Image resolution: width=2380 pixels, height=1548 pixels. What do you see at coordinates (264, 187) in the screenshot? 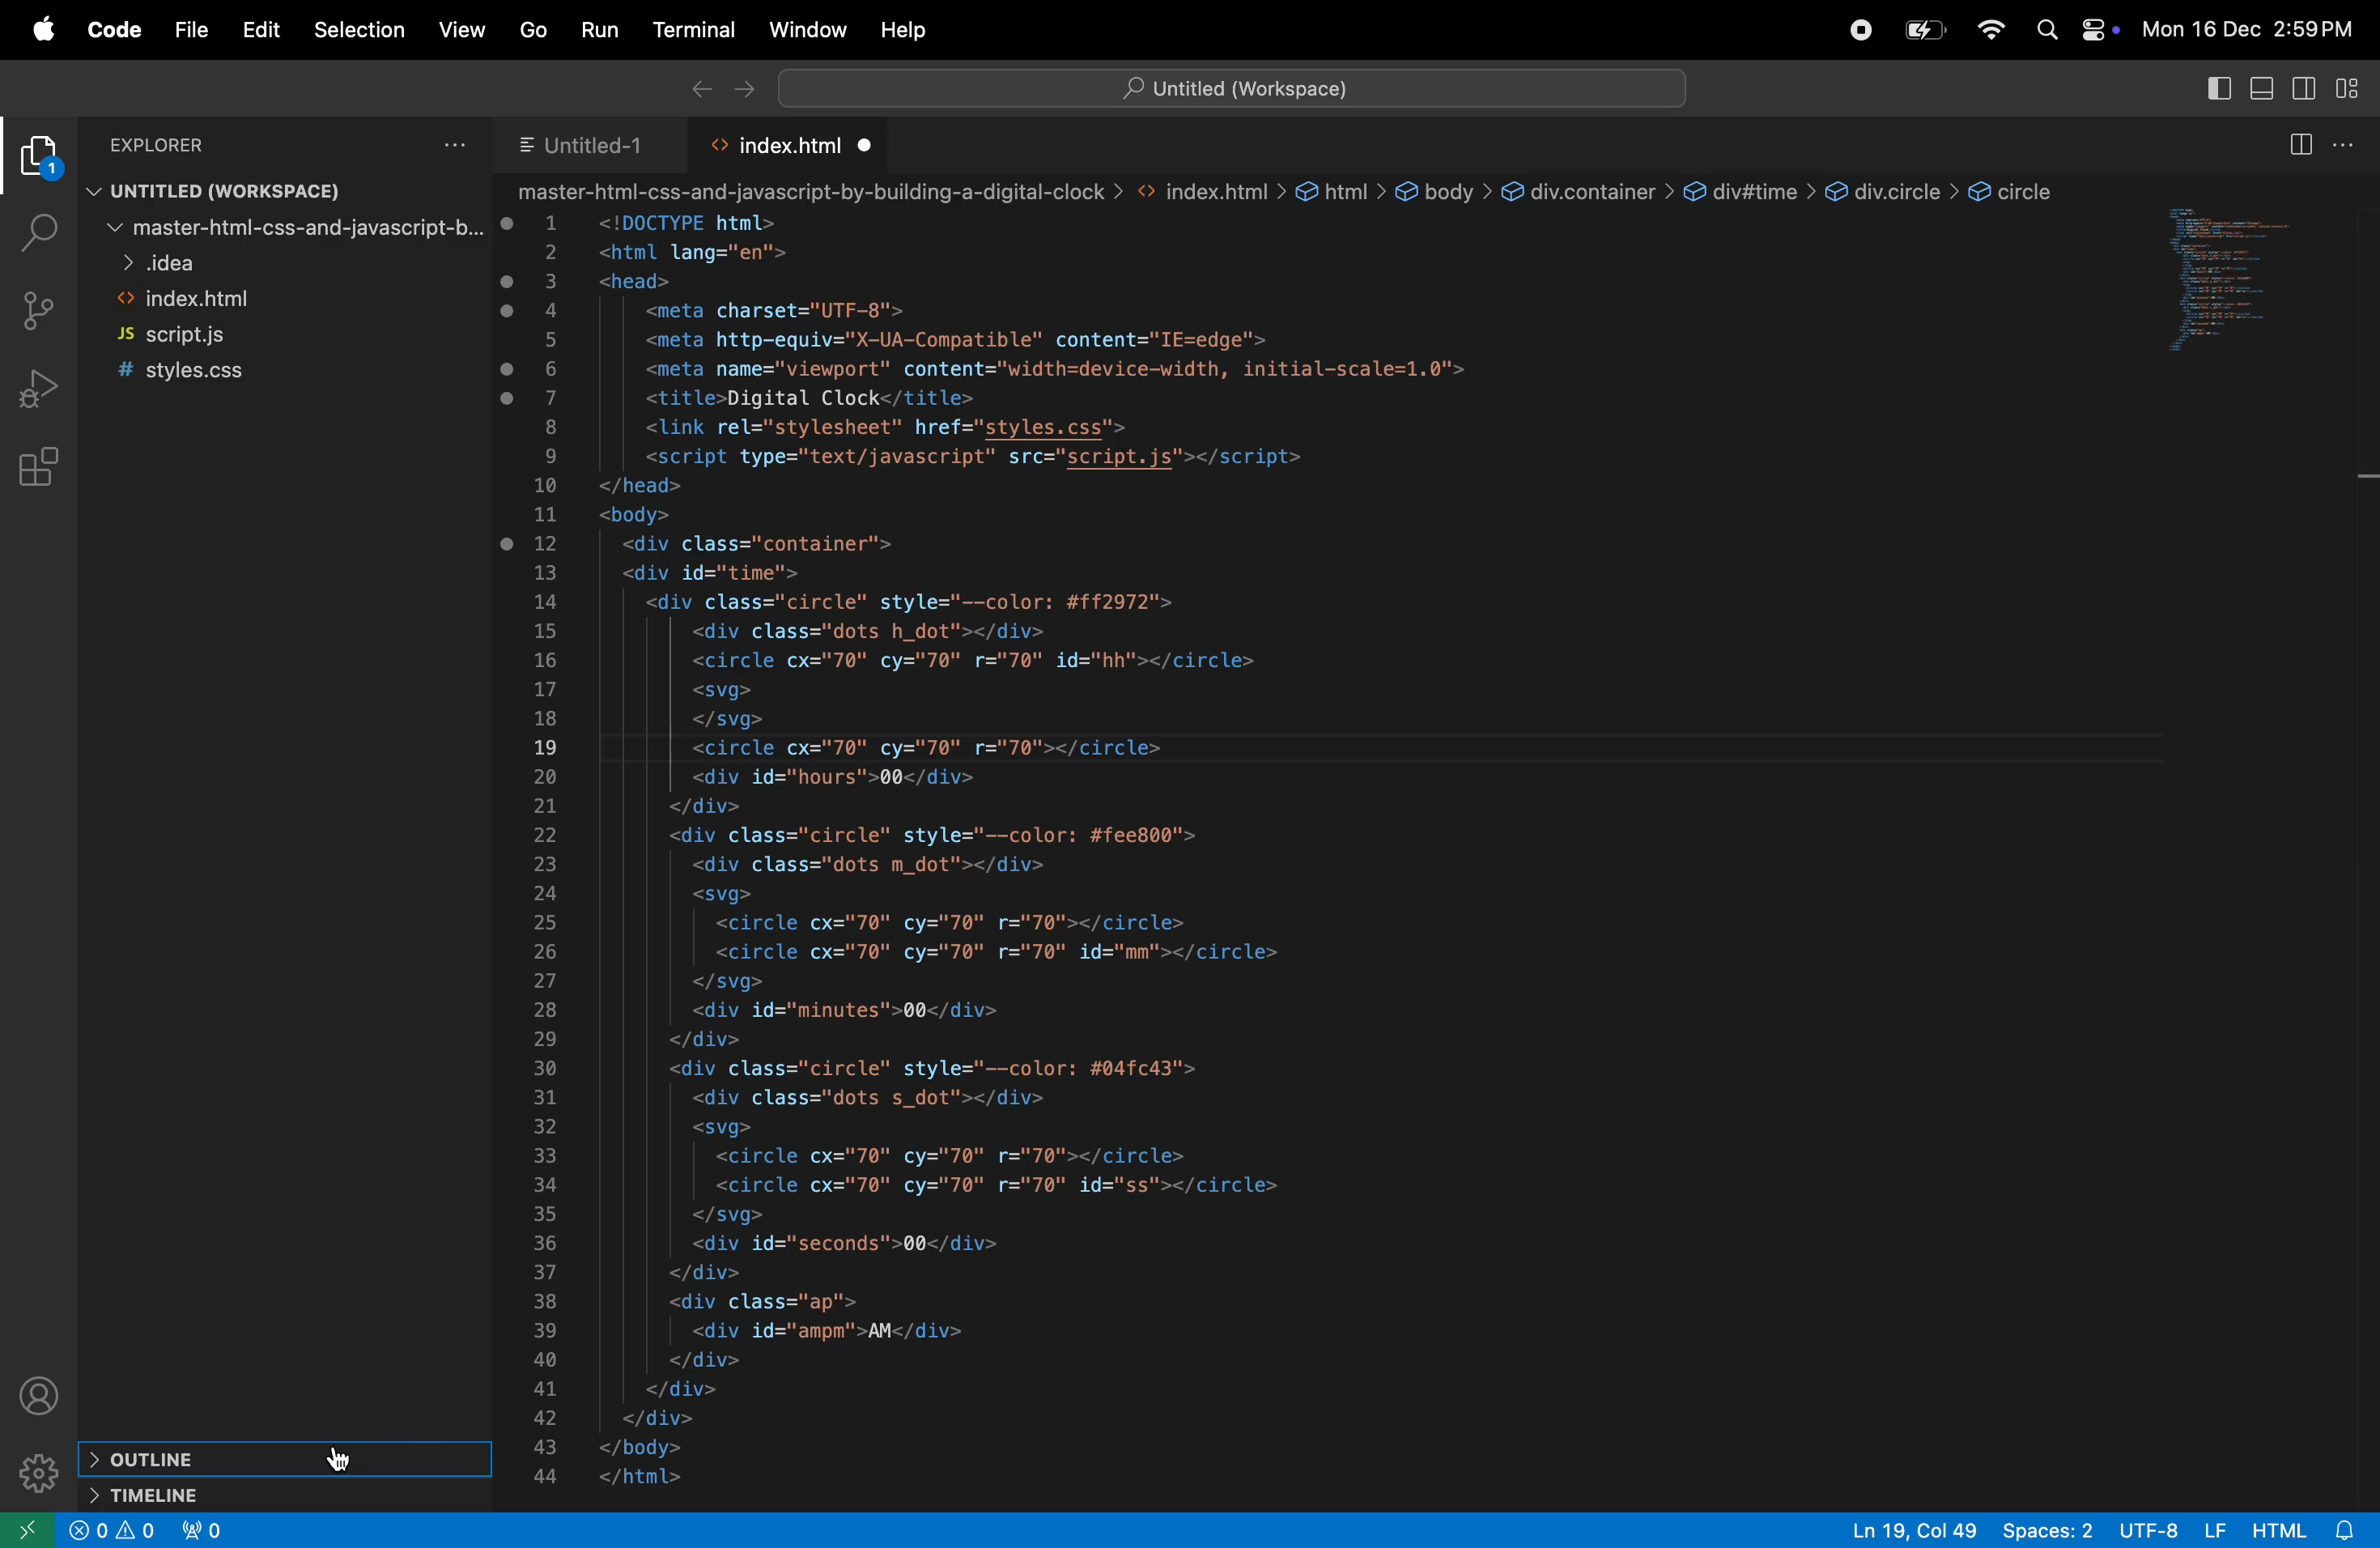
I see `untitled workspace` at bounding box center [264, 187].